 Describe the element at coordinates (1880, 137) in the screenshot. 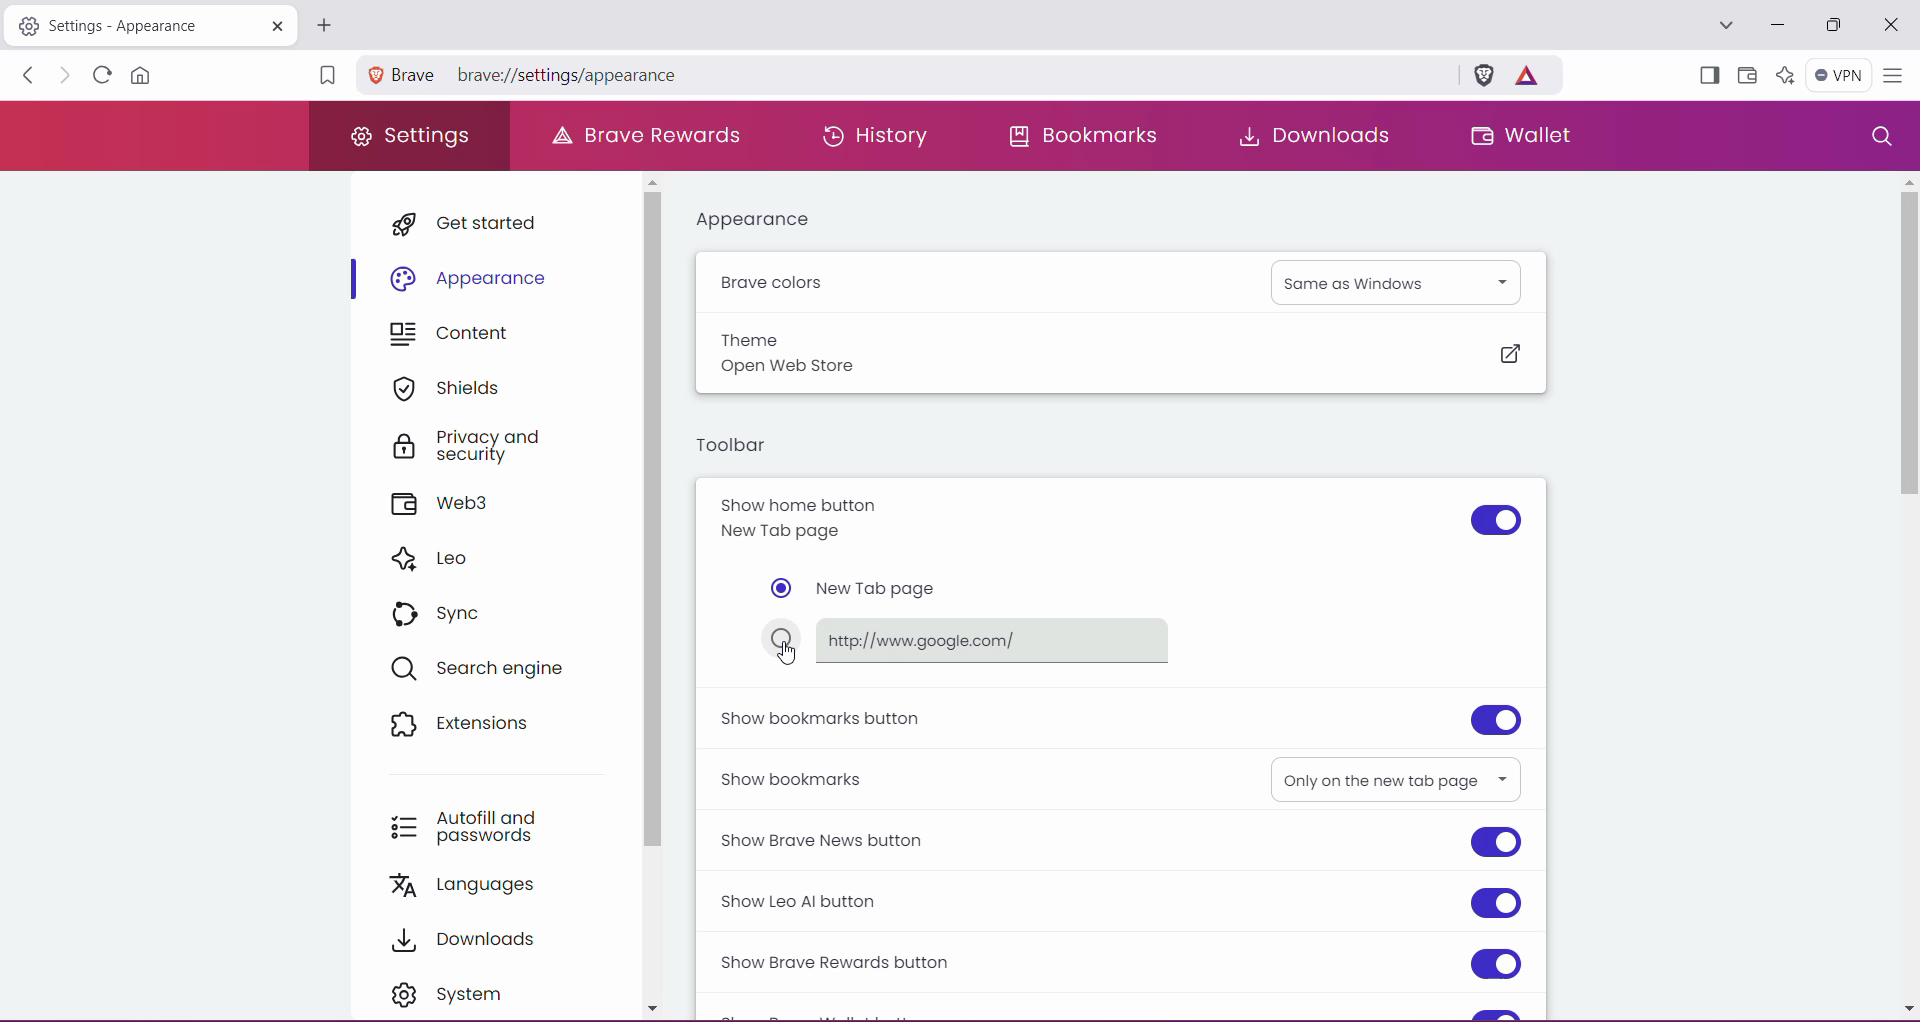

I see `Search Settings` at that location.